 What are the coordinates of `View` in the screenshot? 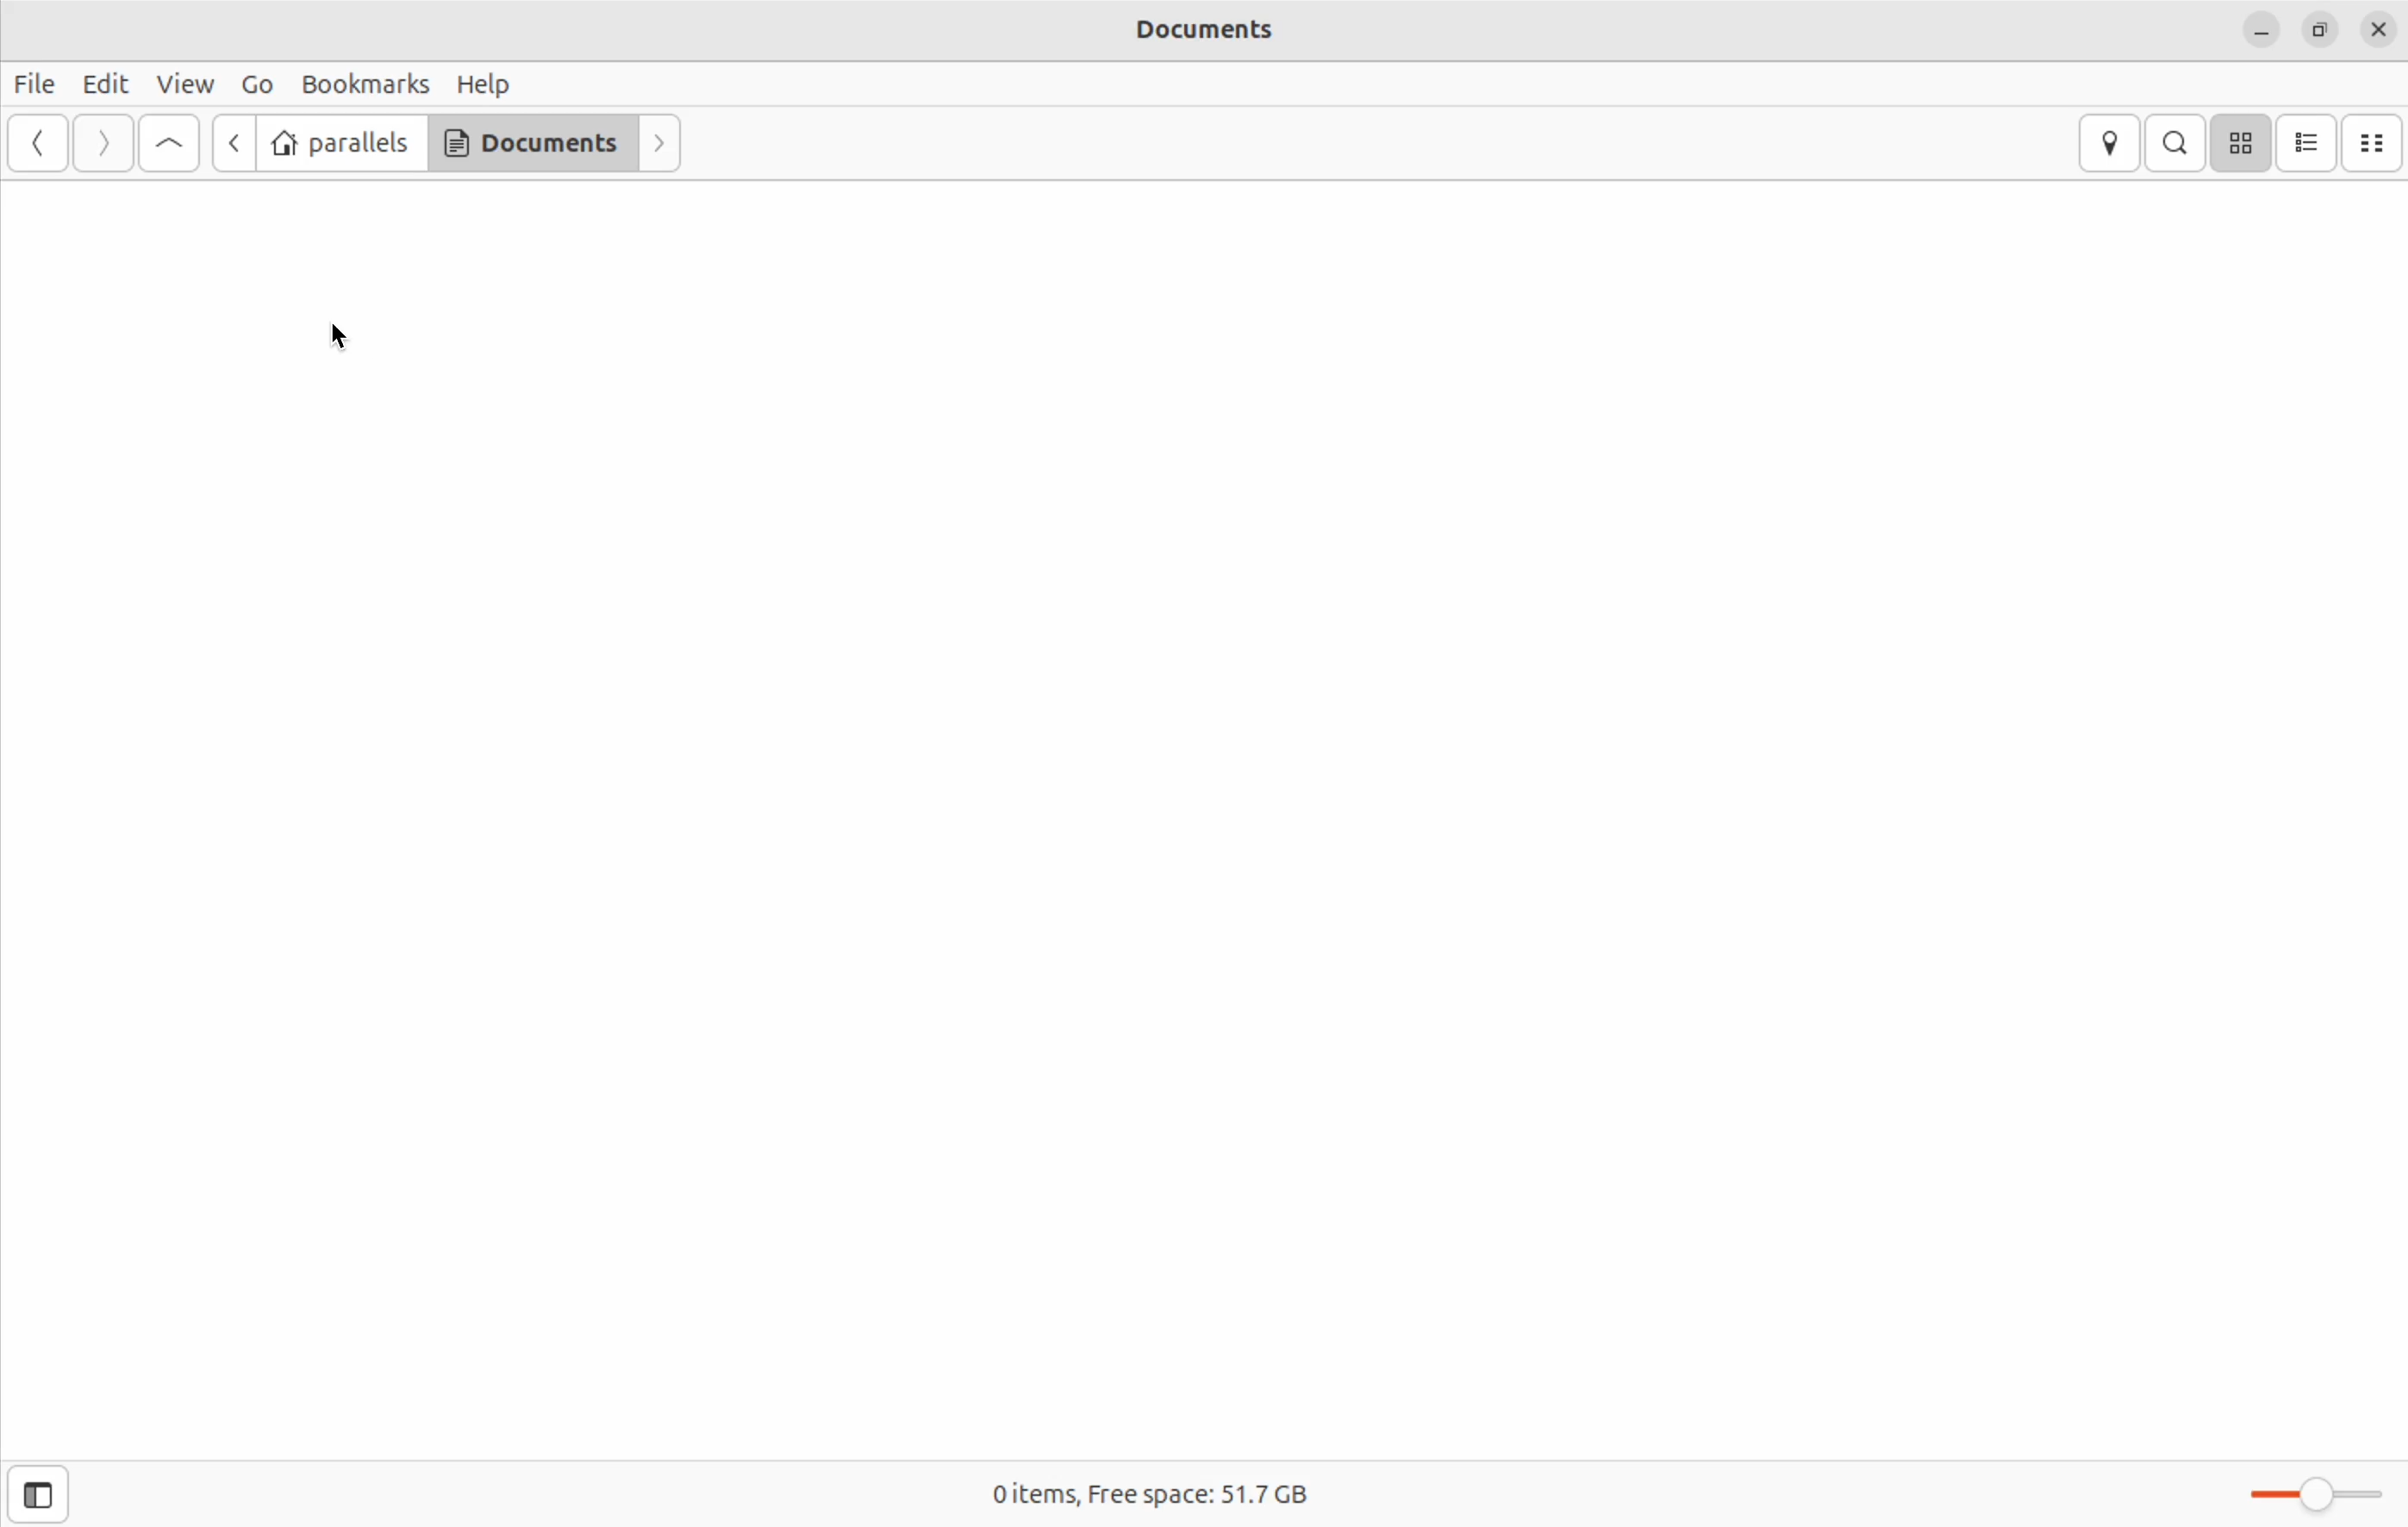 It's located at (184, 84).